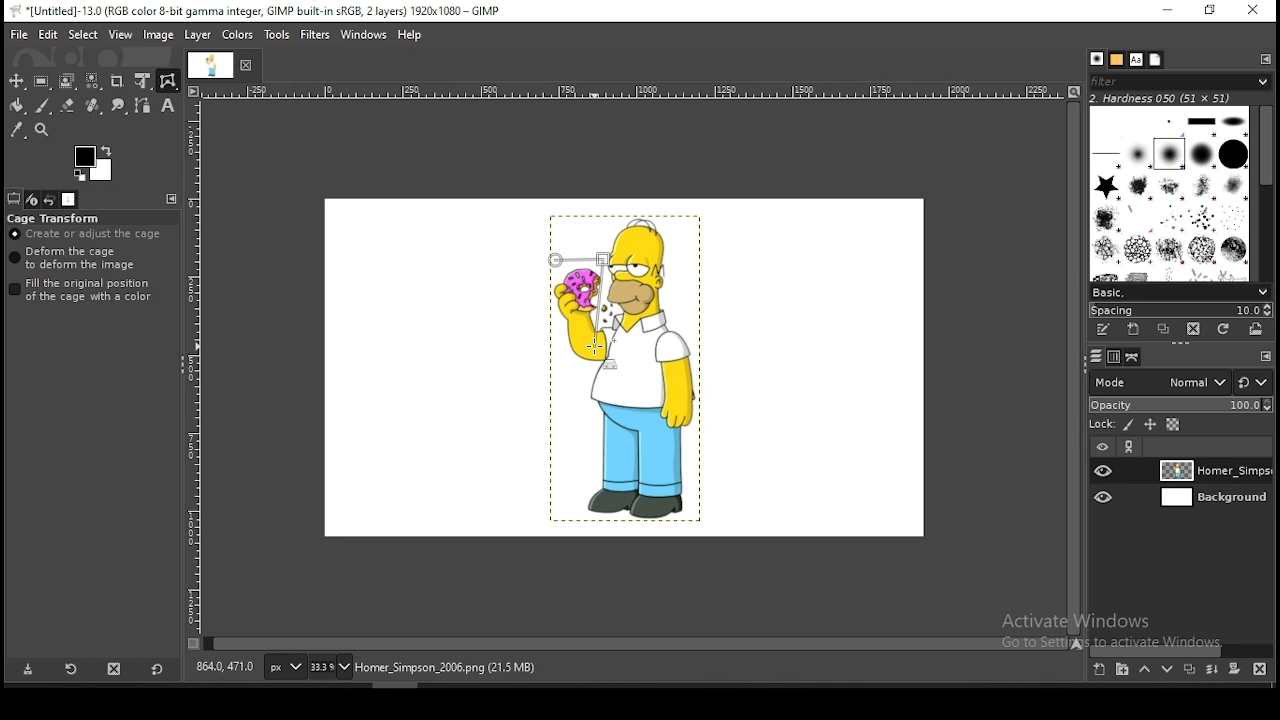  Describe the element at coordinates (1266, 355) in the screenshot. I see `` at that location.